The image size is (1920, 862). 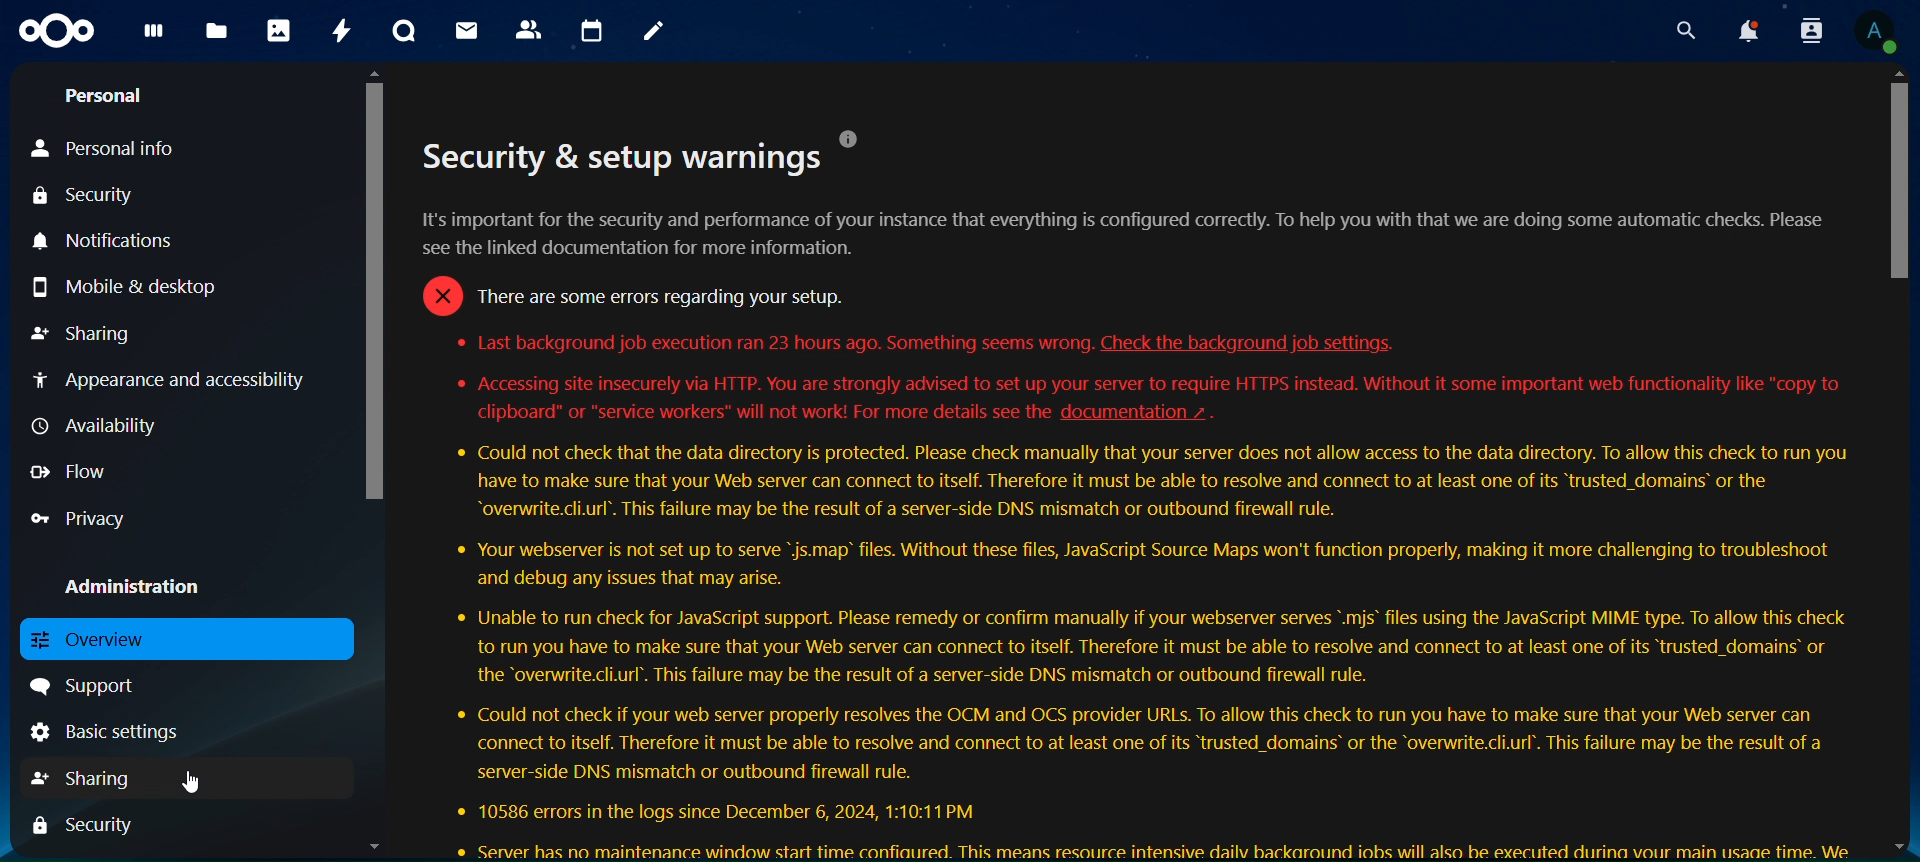 What do you see at coordinates (121, 243) in the screenshot?
I see `notifications` at bounding box center [121, 243].